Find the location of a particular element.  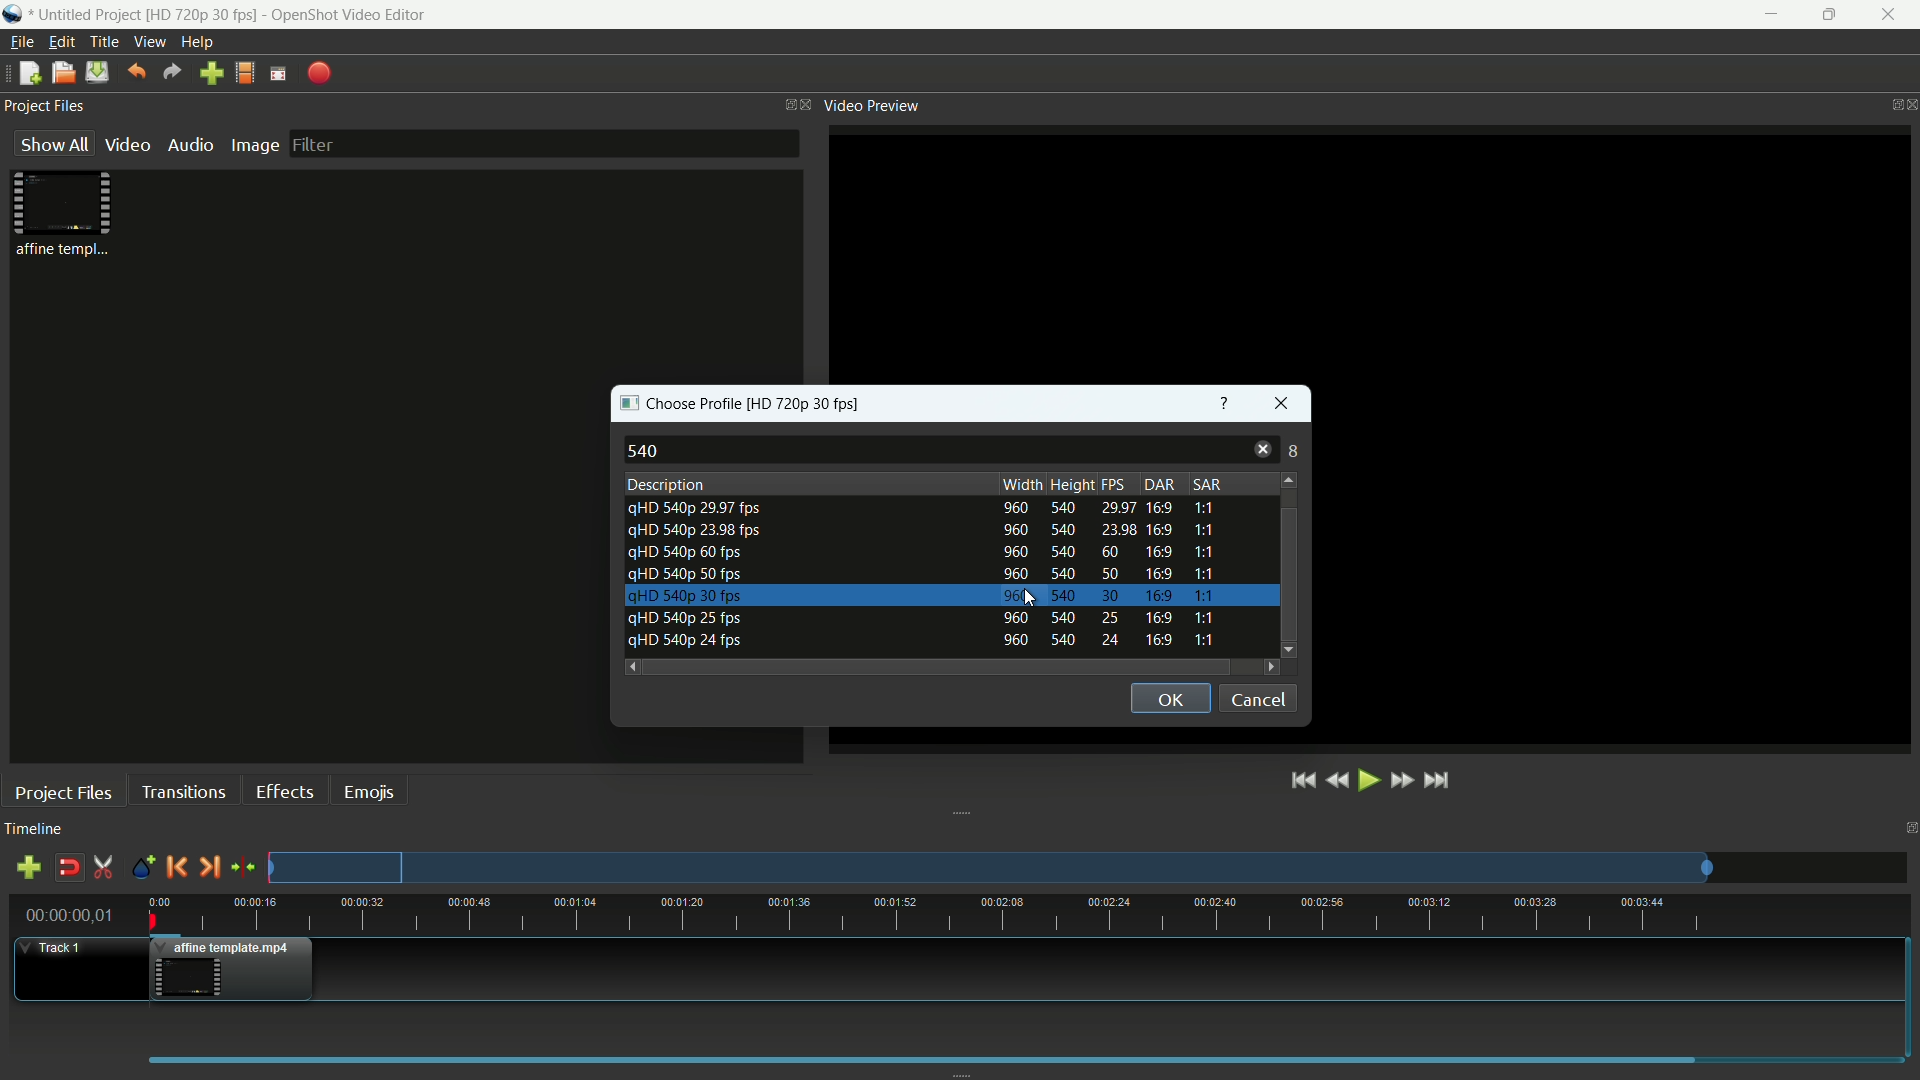

audio is located at coordinates (191, 144).